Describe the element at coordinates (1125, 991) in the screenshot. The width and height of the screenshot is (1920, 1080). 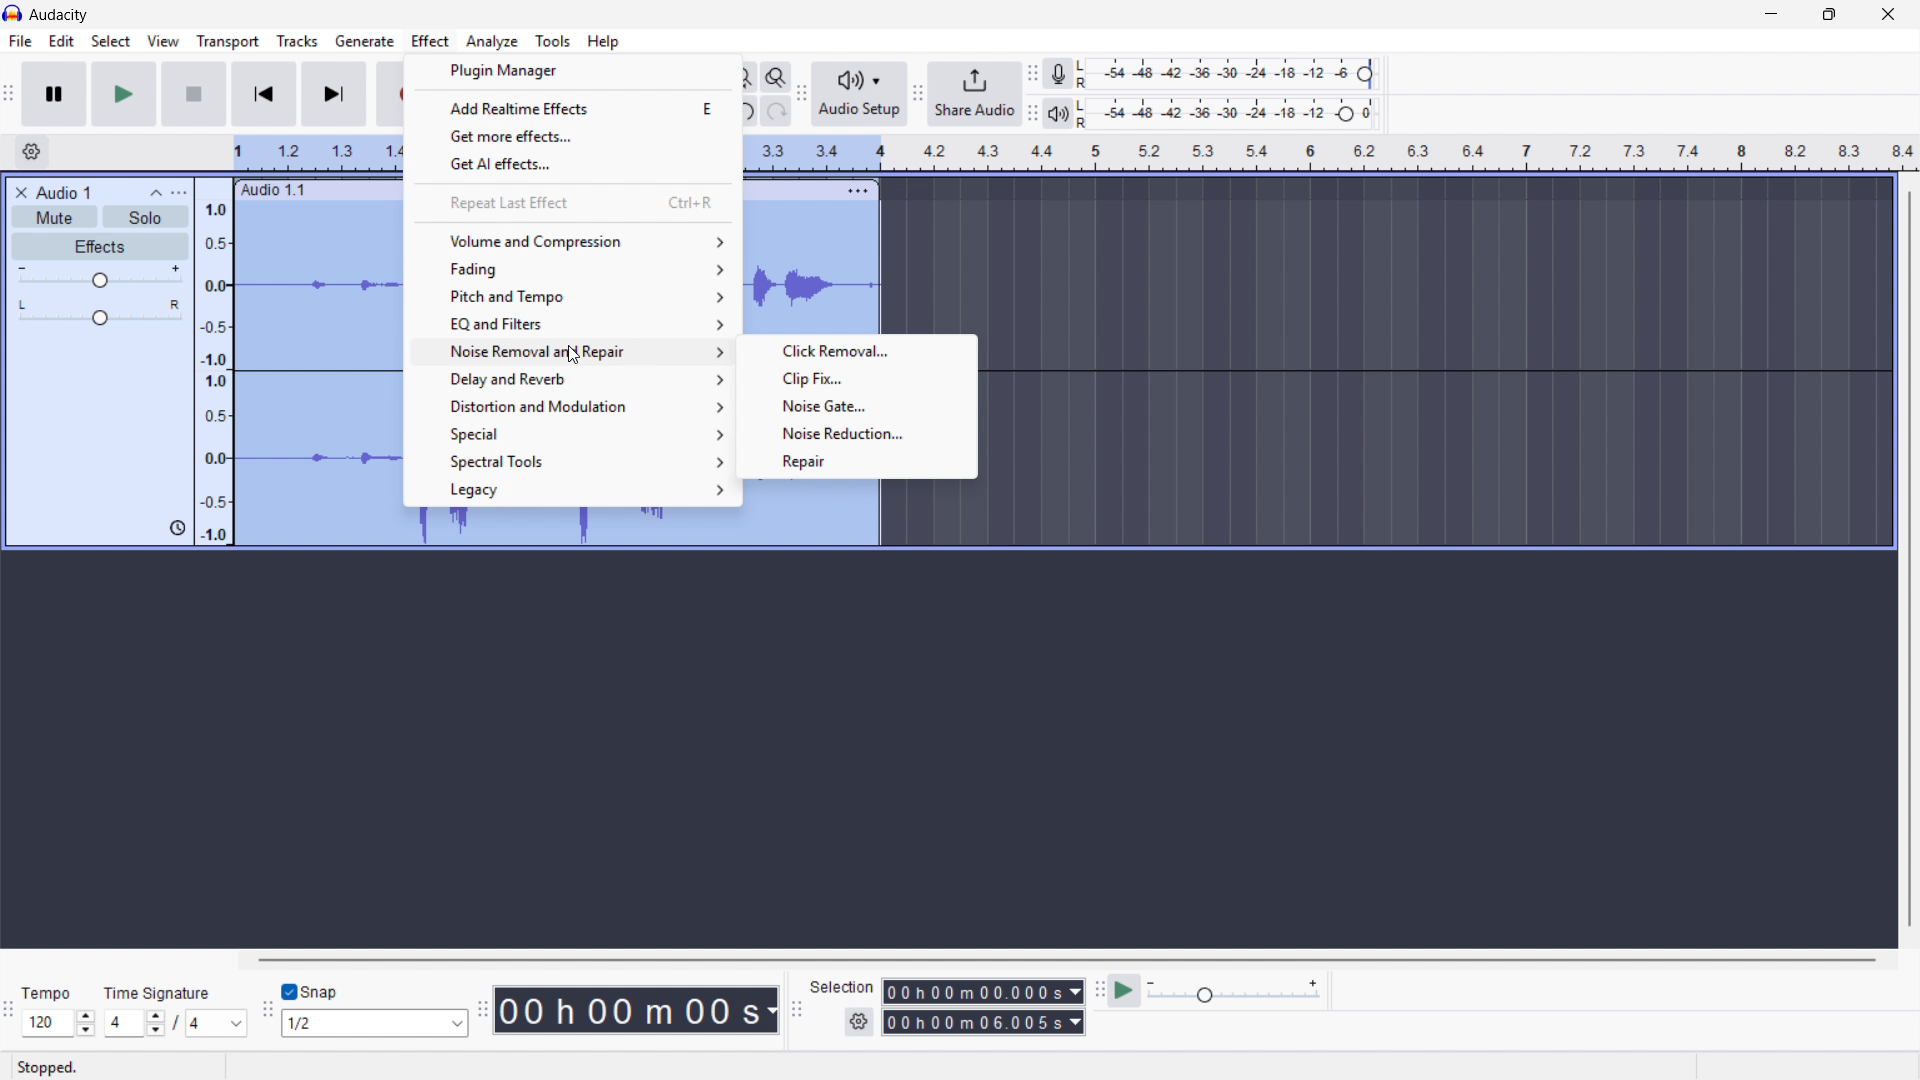
I see `Play at speed` at that location.